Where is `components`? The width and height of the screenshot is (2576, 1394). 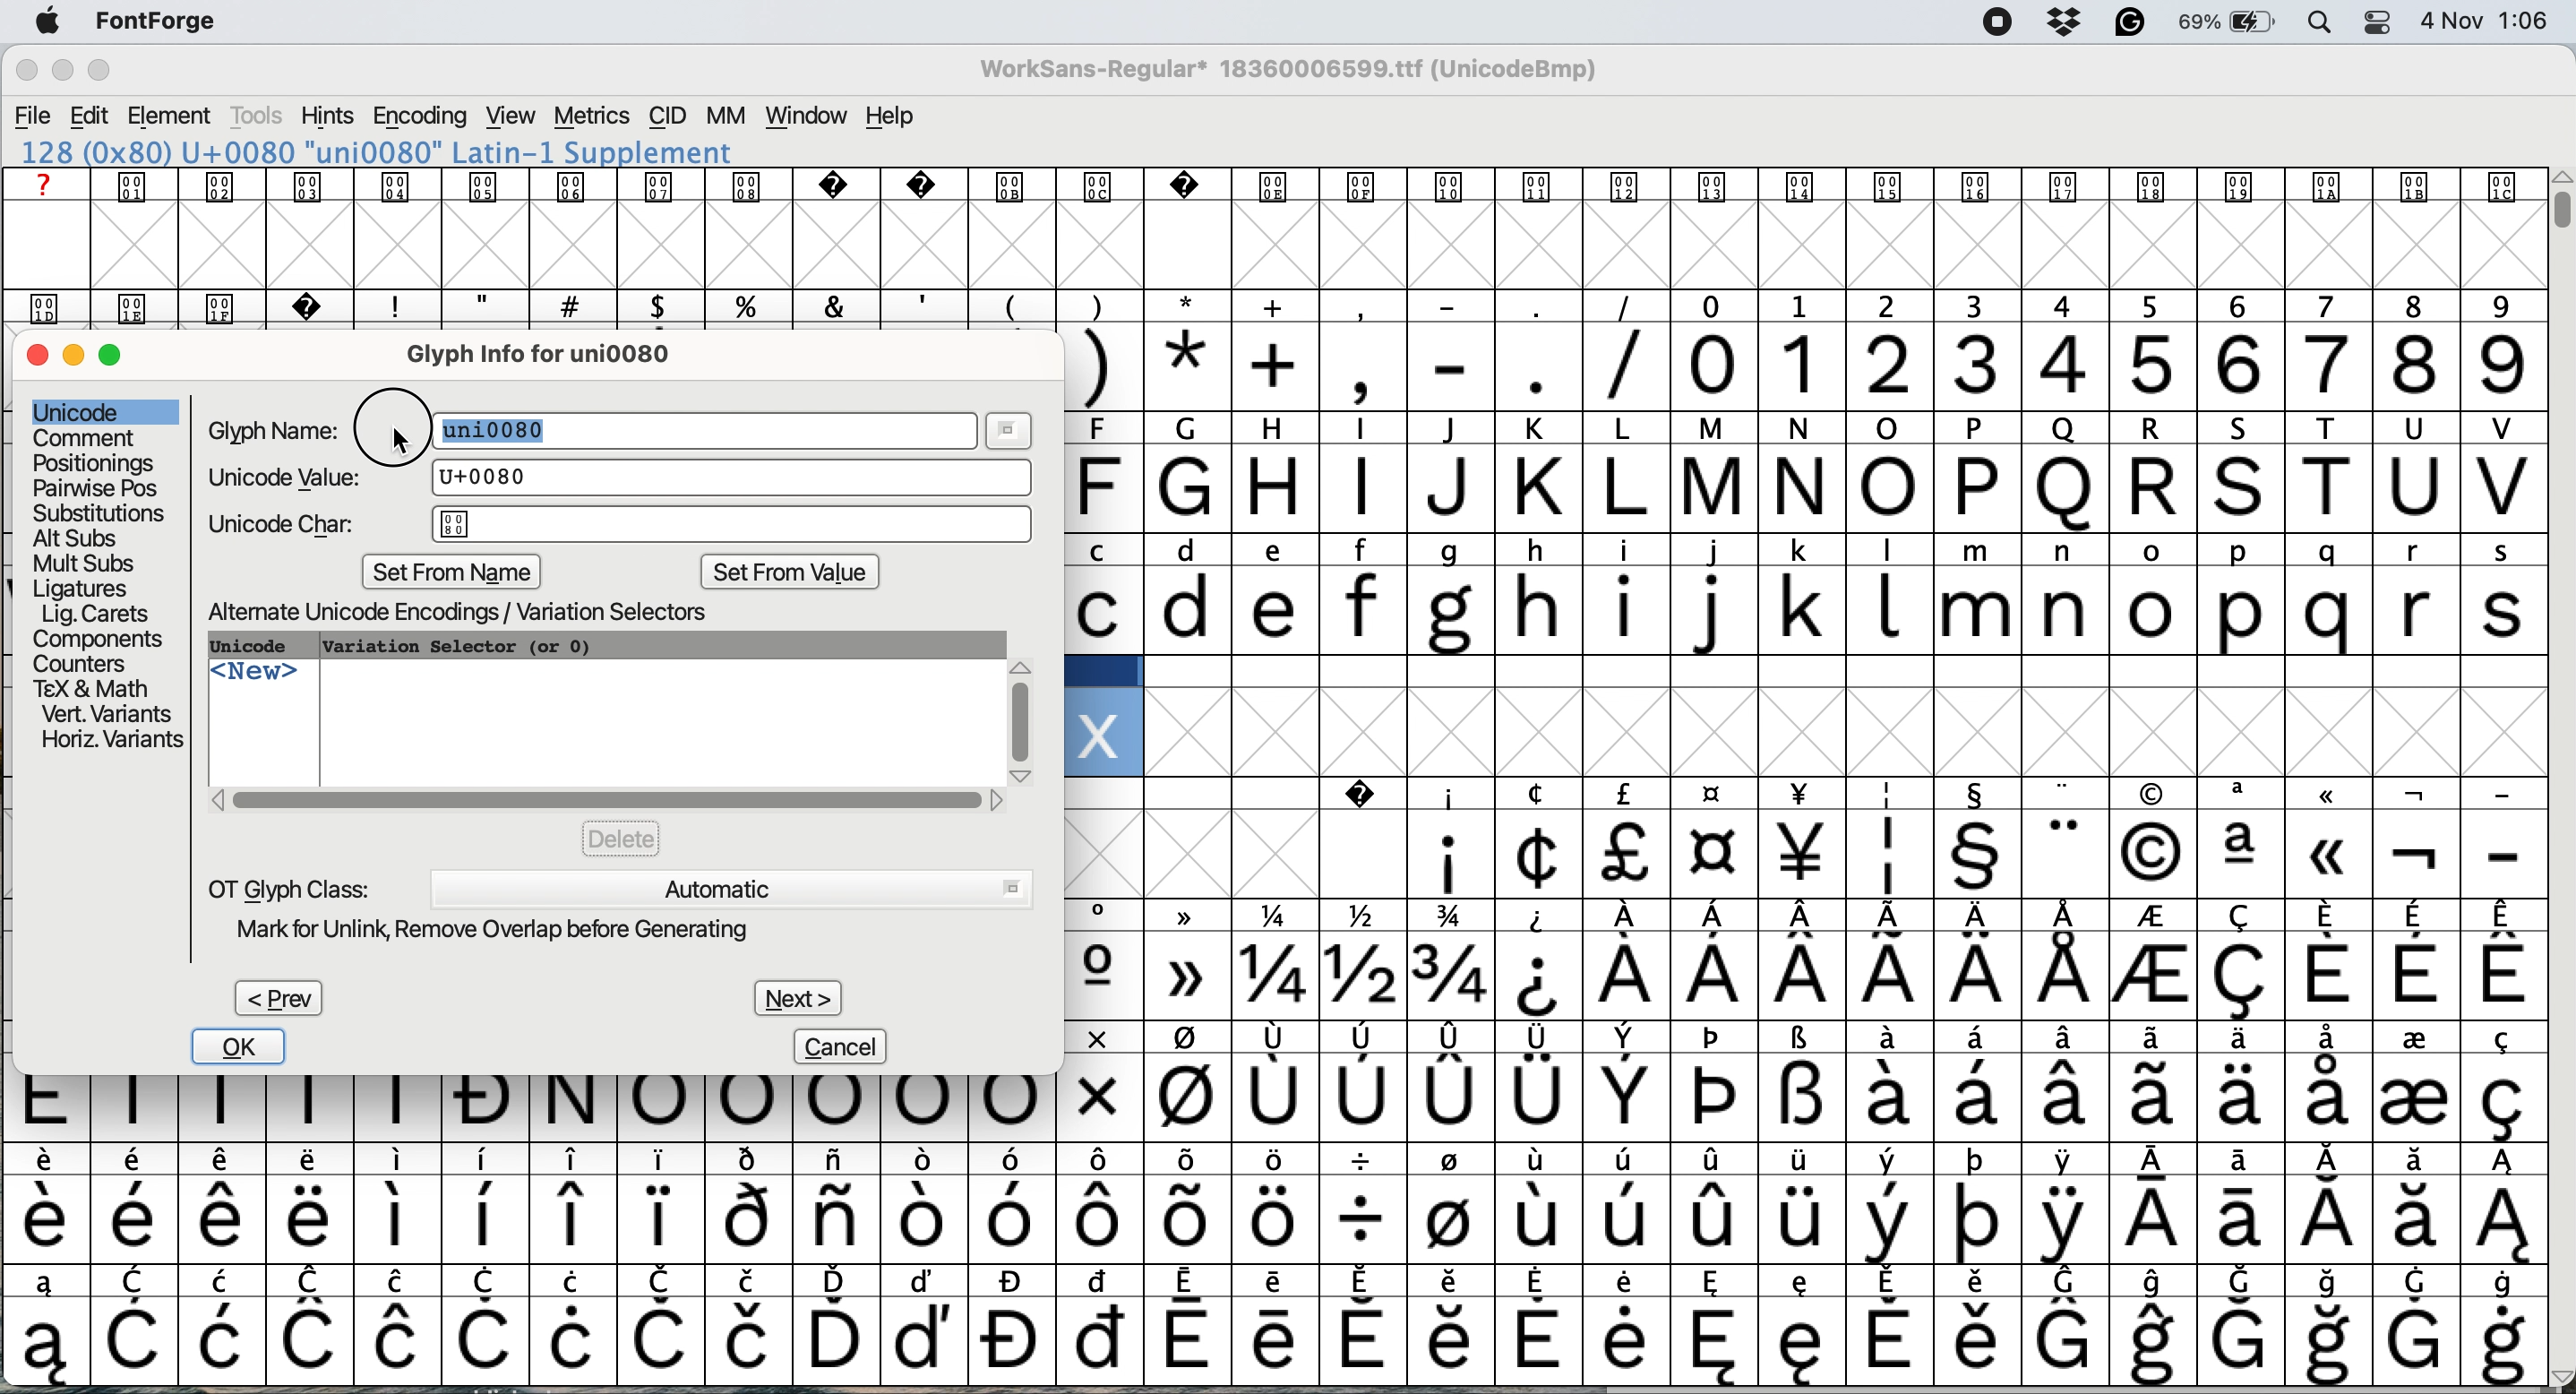 components is located at coordinates (105, 638).